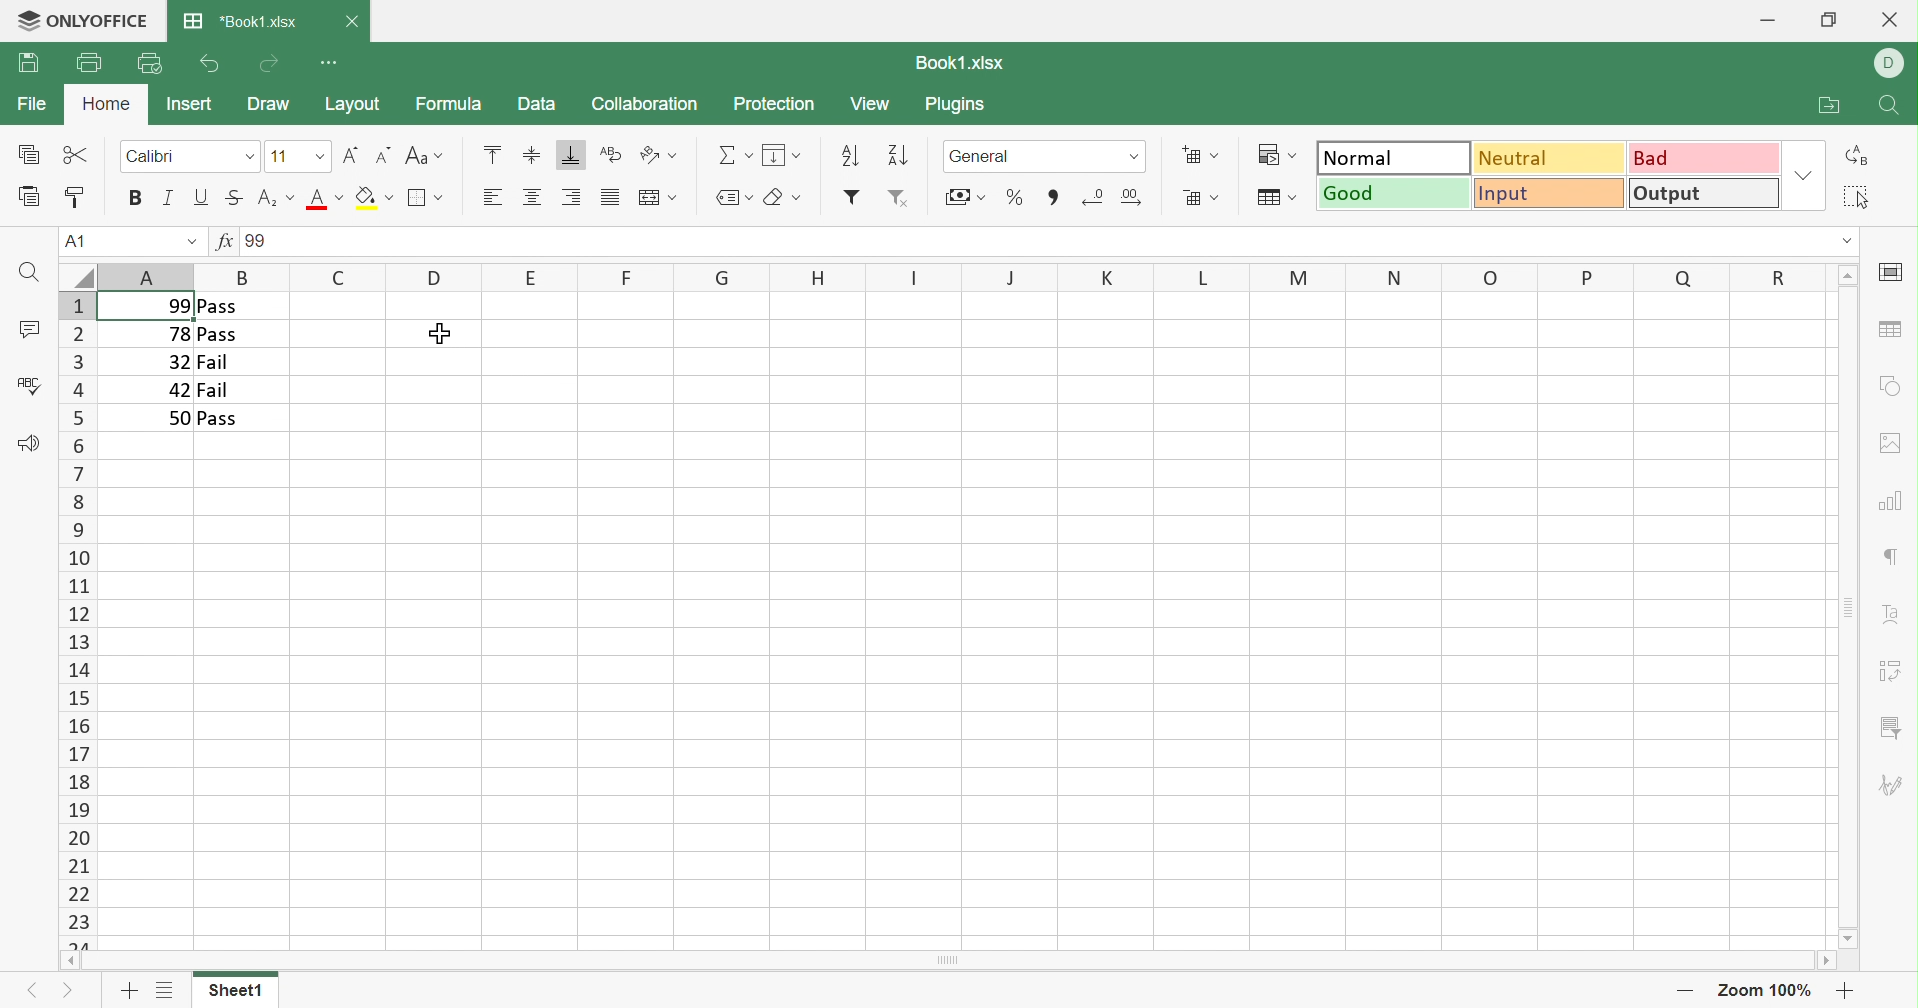 This screenshot has width=1918, height=1008. What do you see at coordinates (948, 962) in the screenshot?
I see `Scroll bar` at bounding box center [948, 962].